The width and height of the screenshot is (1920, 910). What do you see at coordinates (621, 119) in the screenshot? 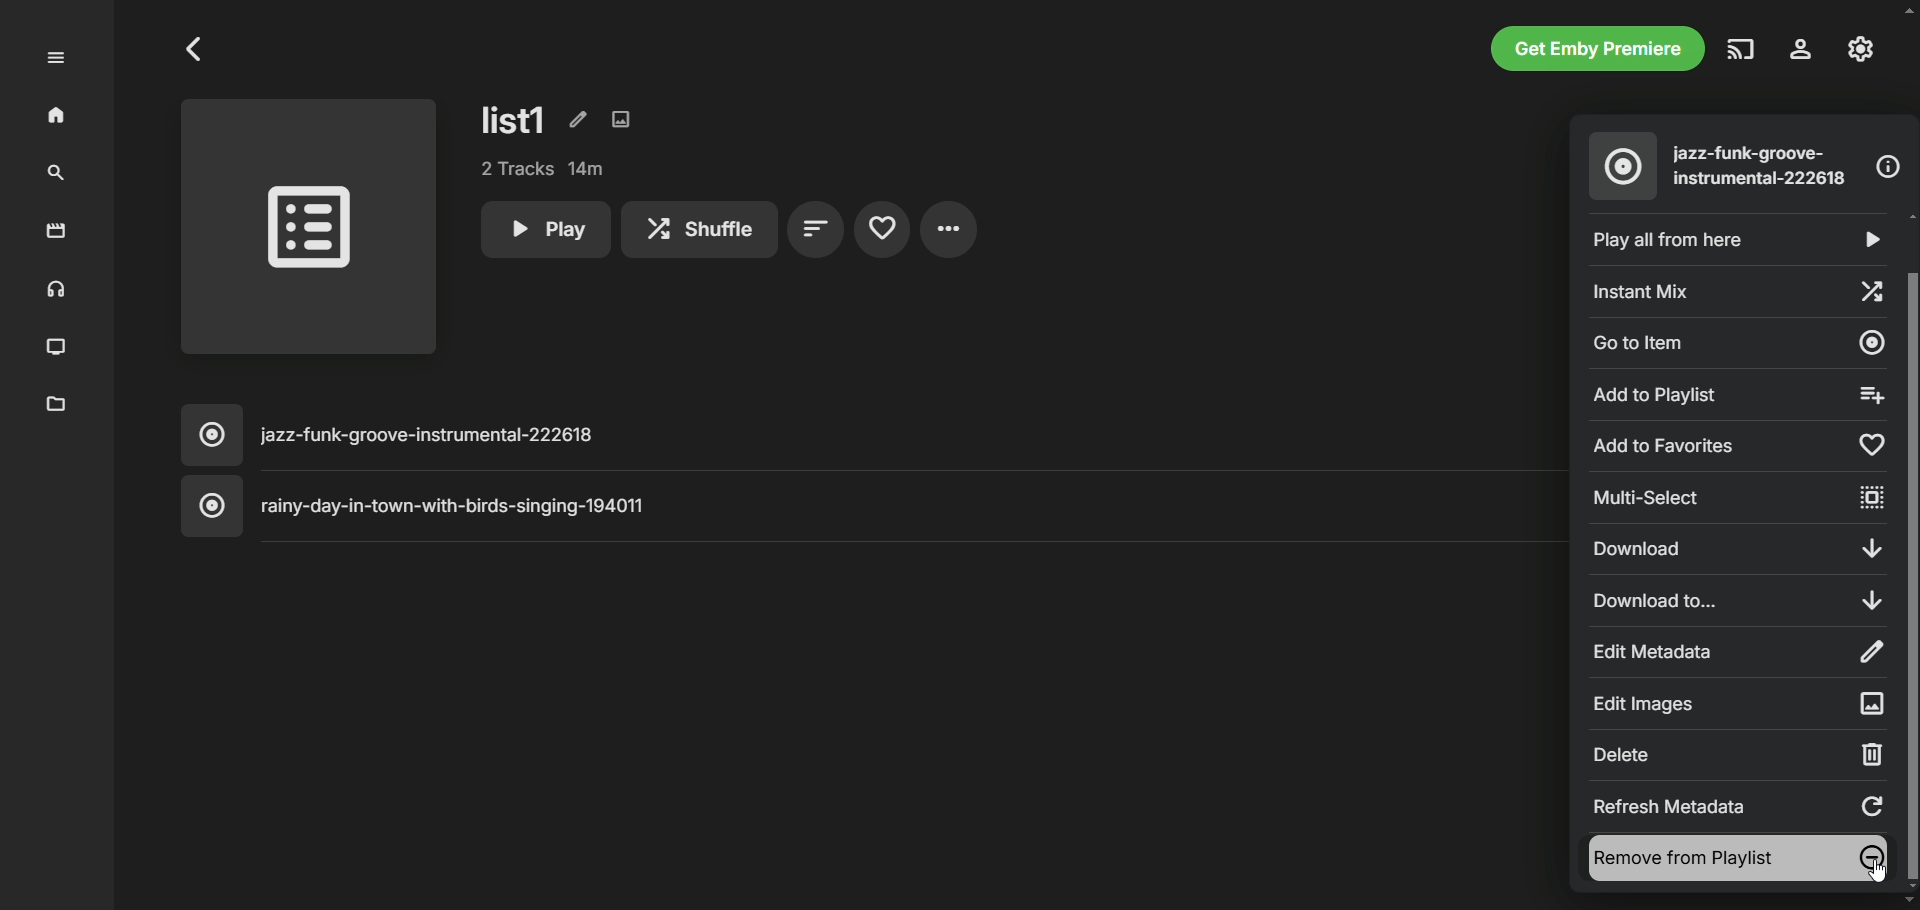
I see `edit images` at bounding box center [621, 119].